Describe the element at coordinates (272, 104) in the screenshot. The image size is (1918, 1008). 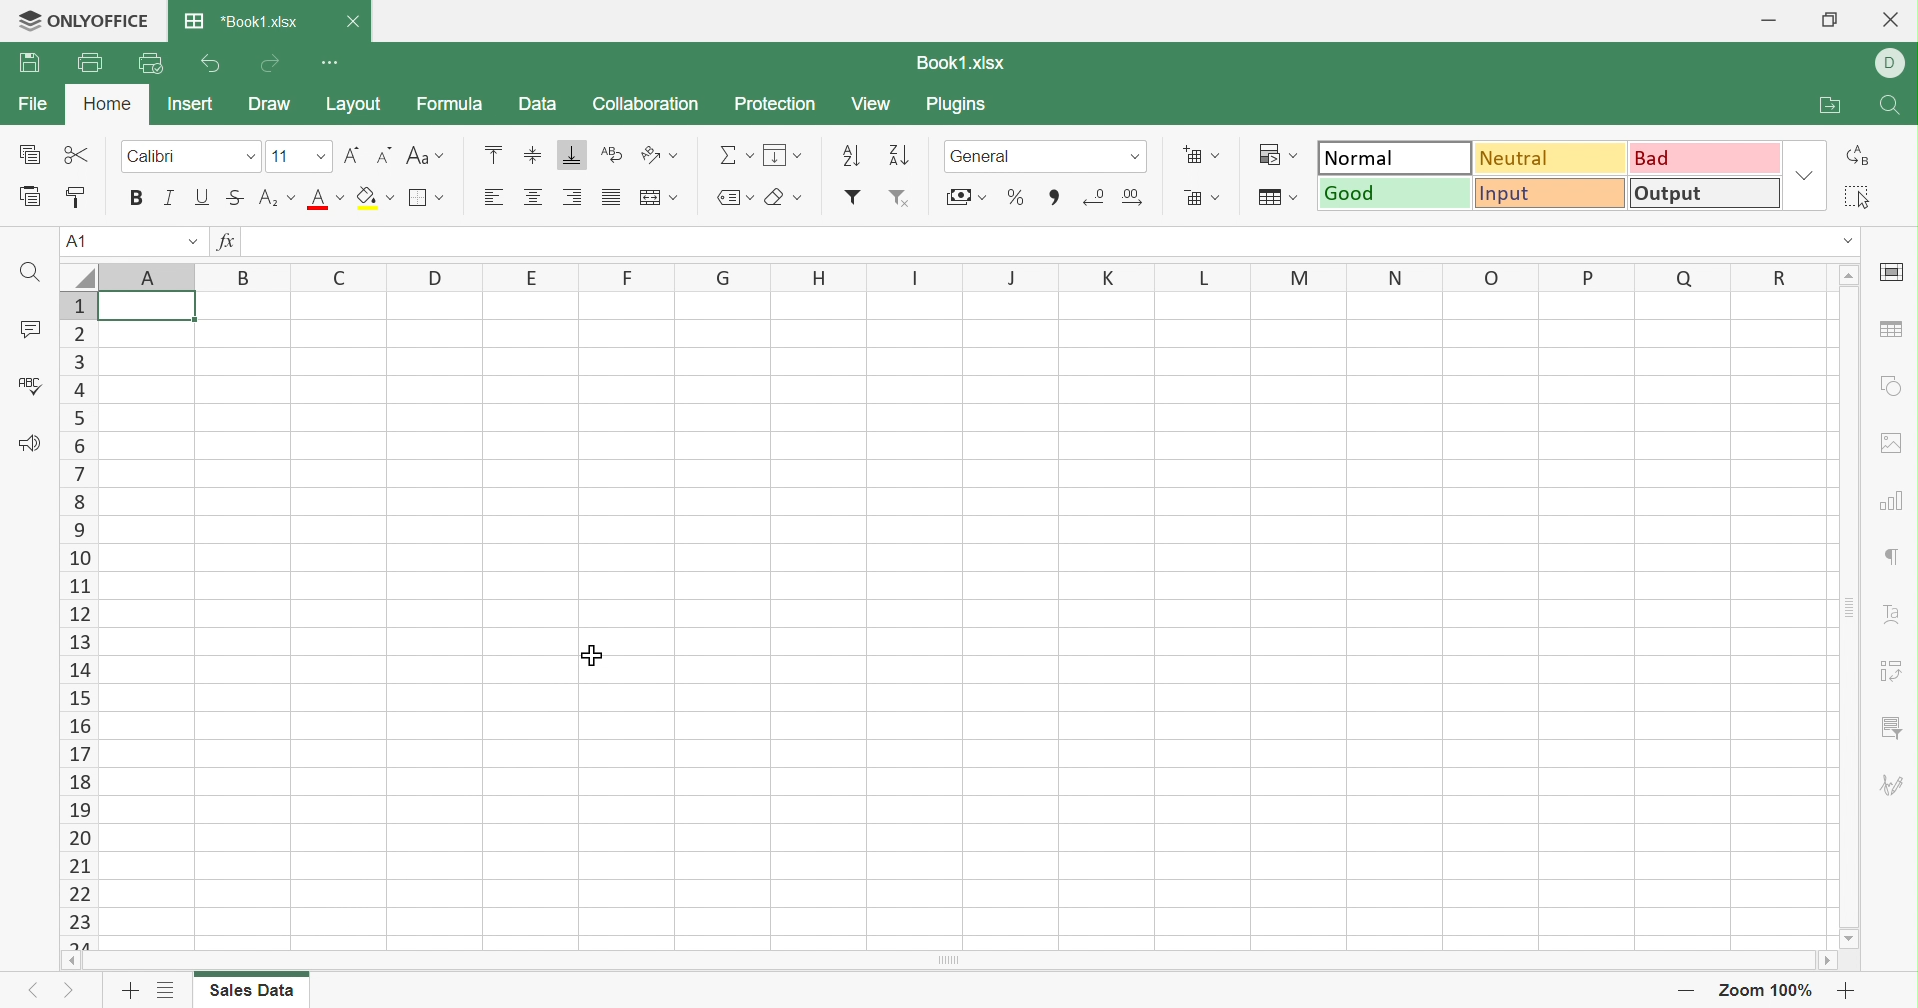
I see `Draw` at that location.